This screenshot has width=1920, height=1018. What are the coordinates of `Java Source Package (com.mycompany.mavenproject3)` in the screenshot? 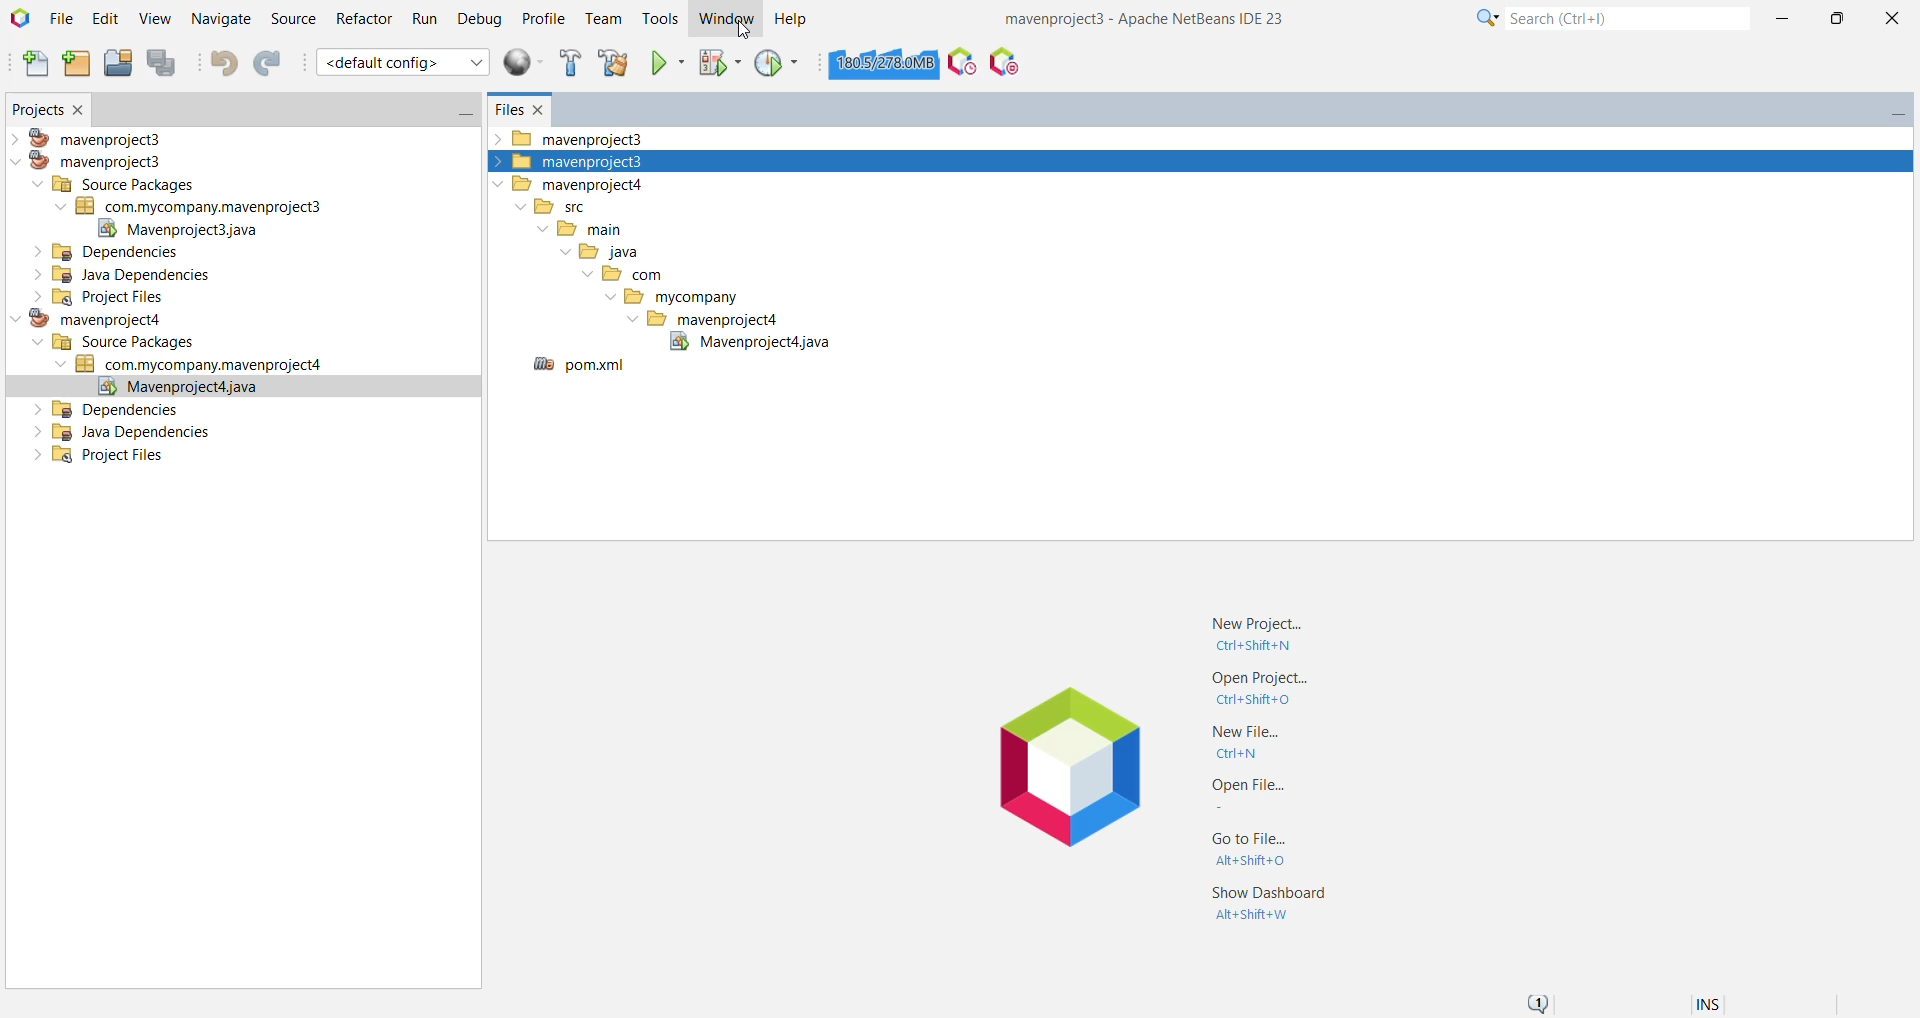 It's located at (206, 206).